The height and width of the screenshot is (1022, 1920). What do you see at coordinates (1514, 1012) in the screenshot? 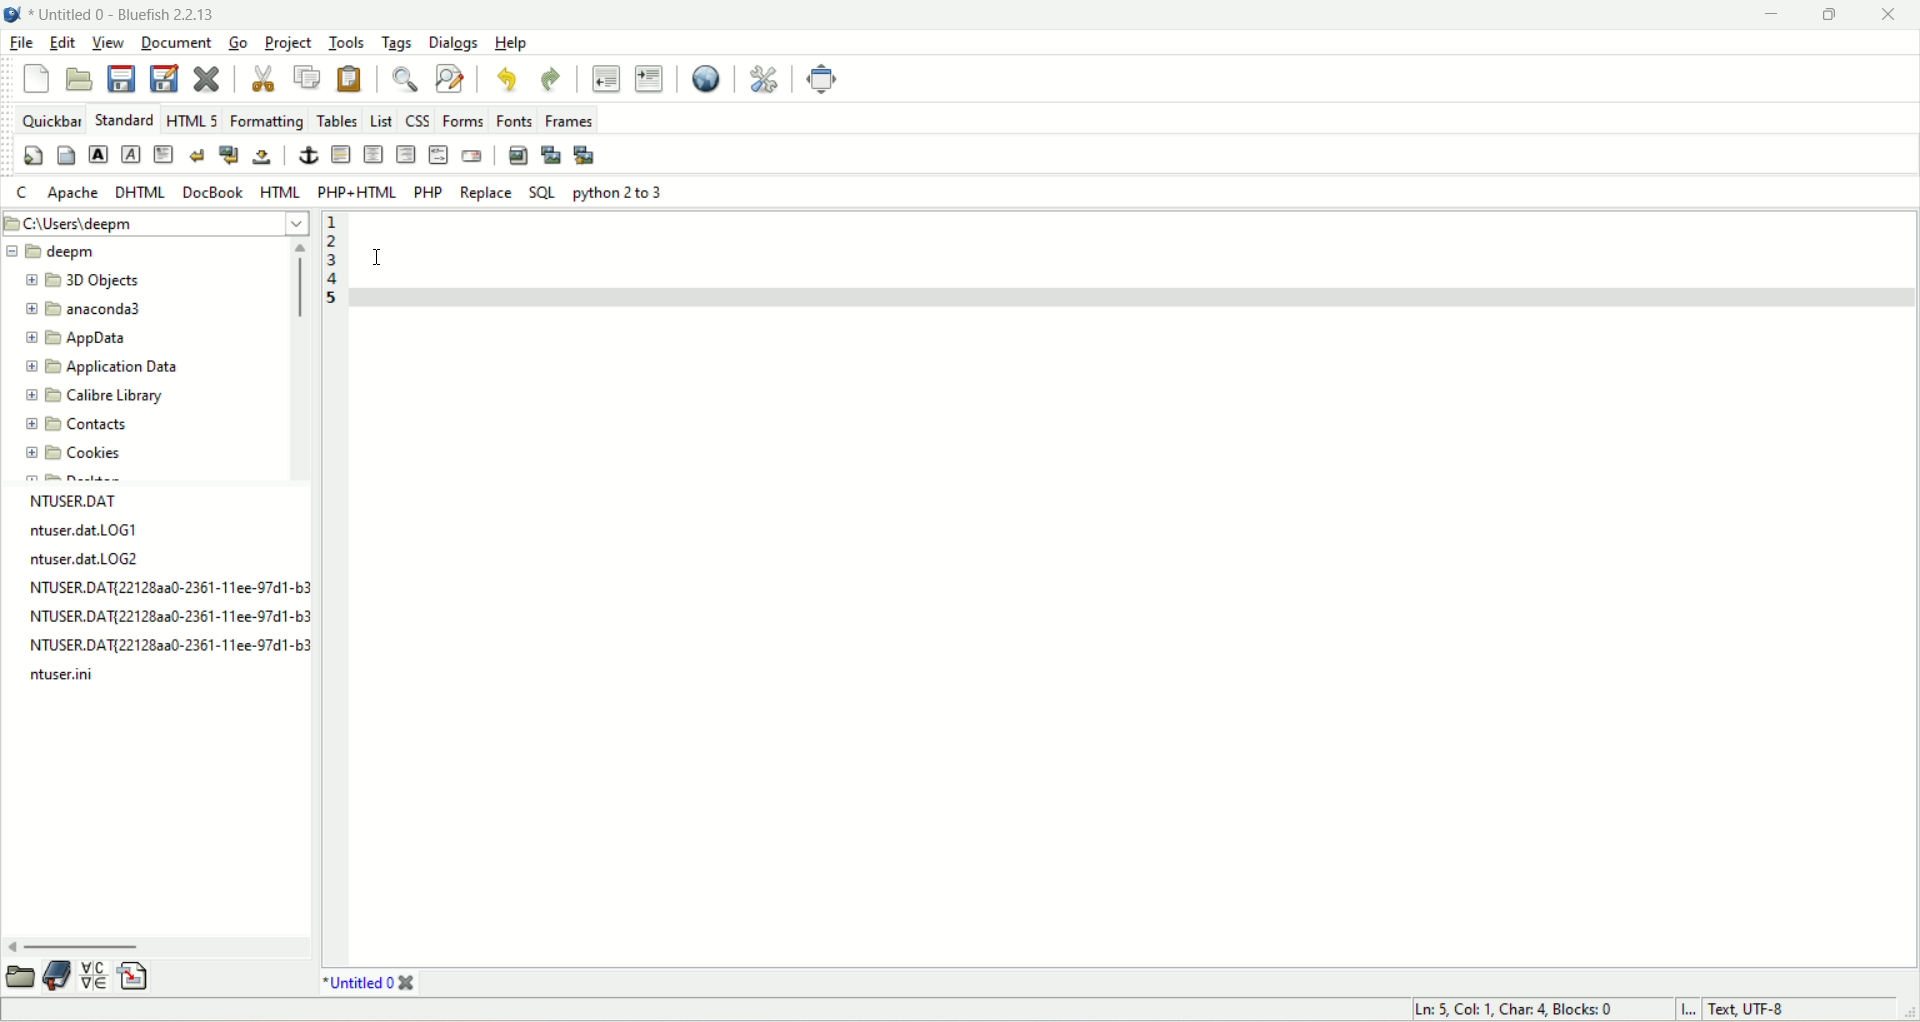
I see `ln, col, char, block` at bounding box center [1514, 1012].